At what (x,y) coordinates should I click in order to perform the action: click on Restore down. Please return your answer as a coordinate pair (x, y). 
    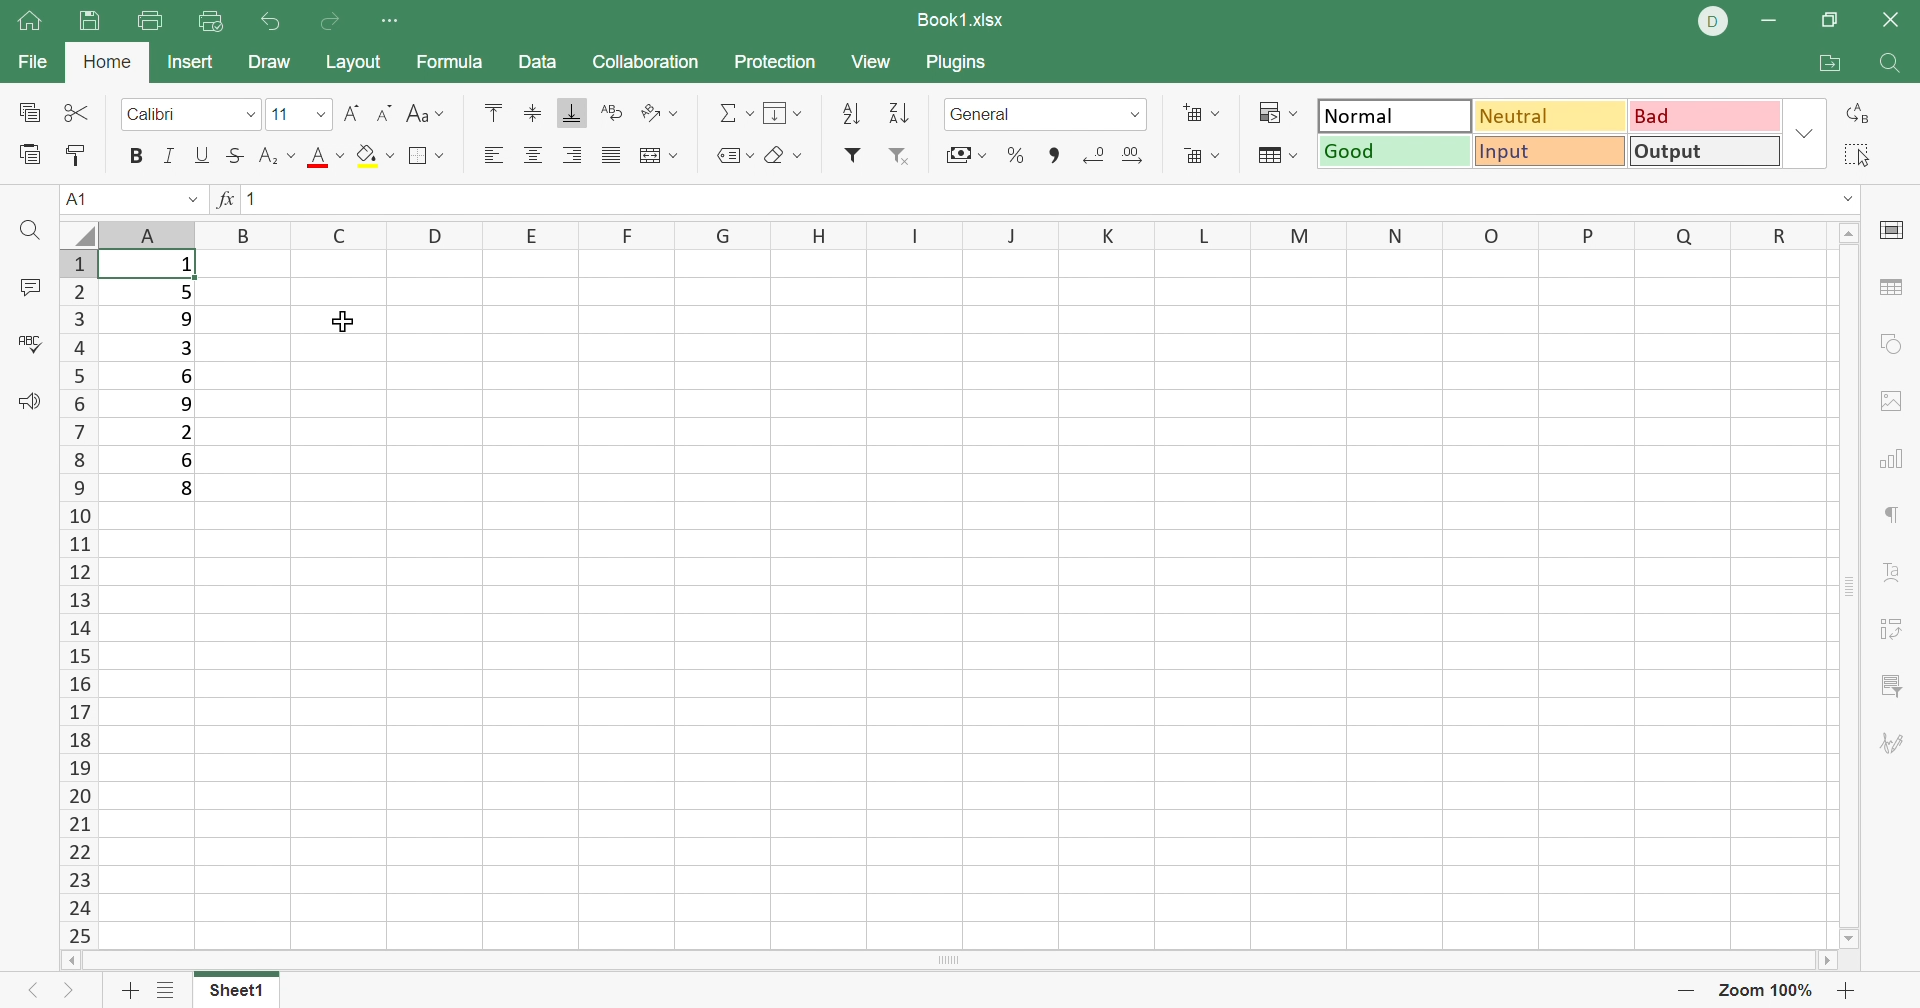
    Looking at the image, I should click on (1831, 21).